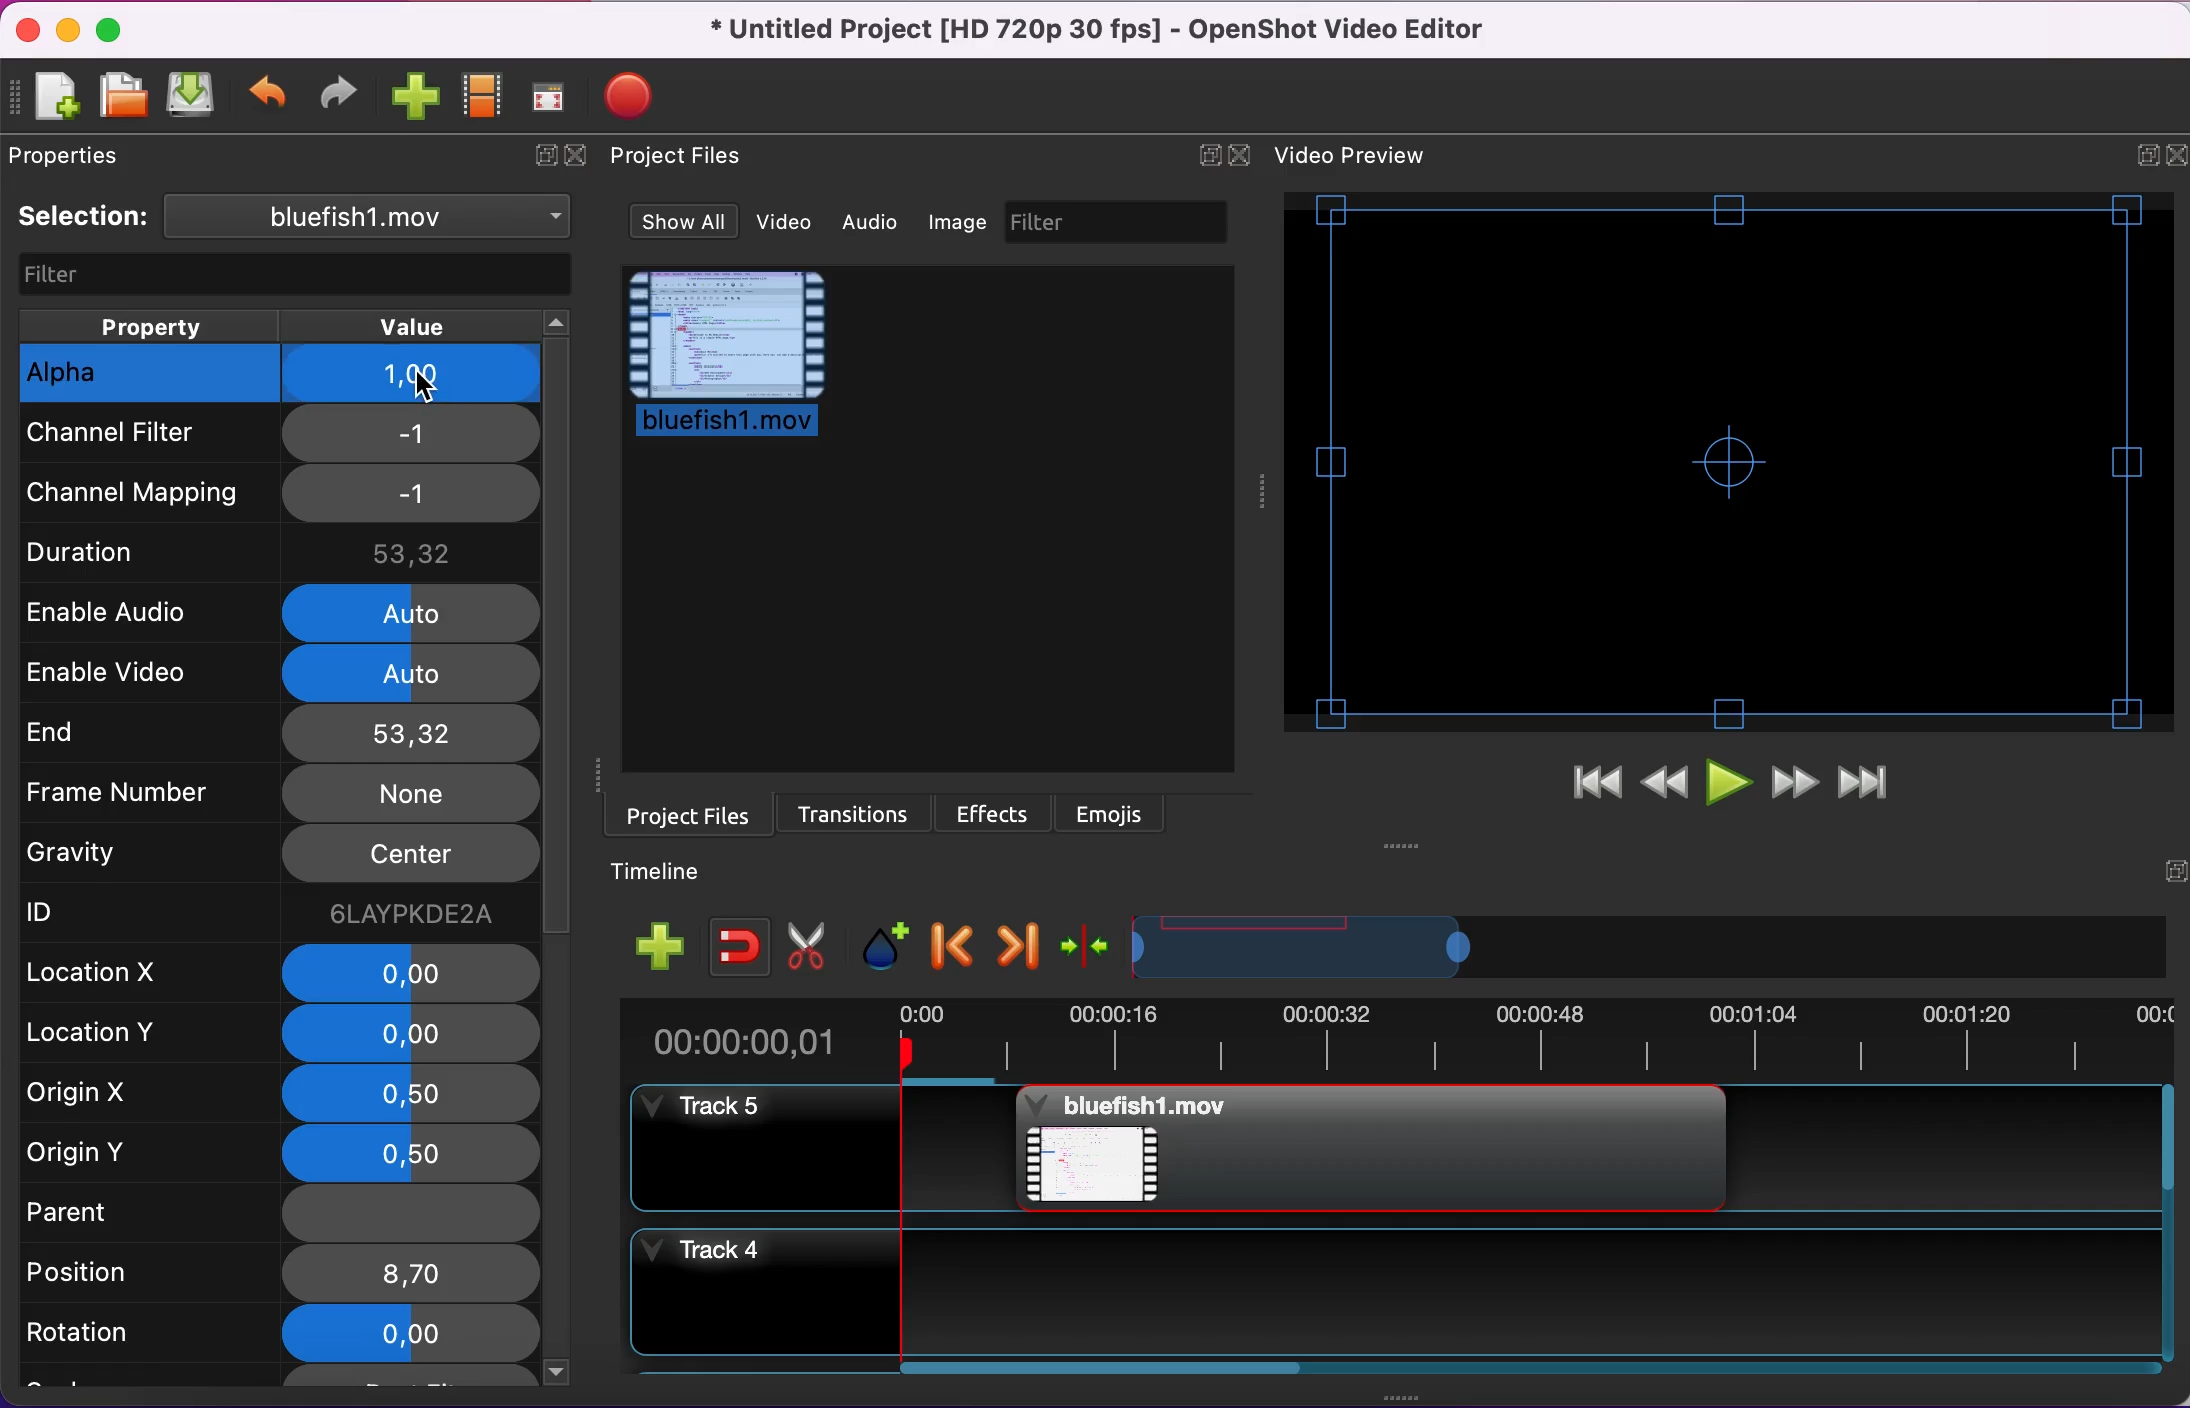 The image size is (2190, 1408). What do you see at coordinates (1099, 30) in the screenshot?
I see `title` at bounding box center [1099, 30].